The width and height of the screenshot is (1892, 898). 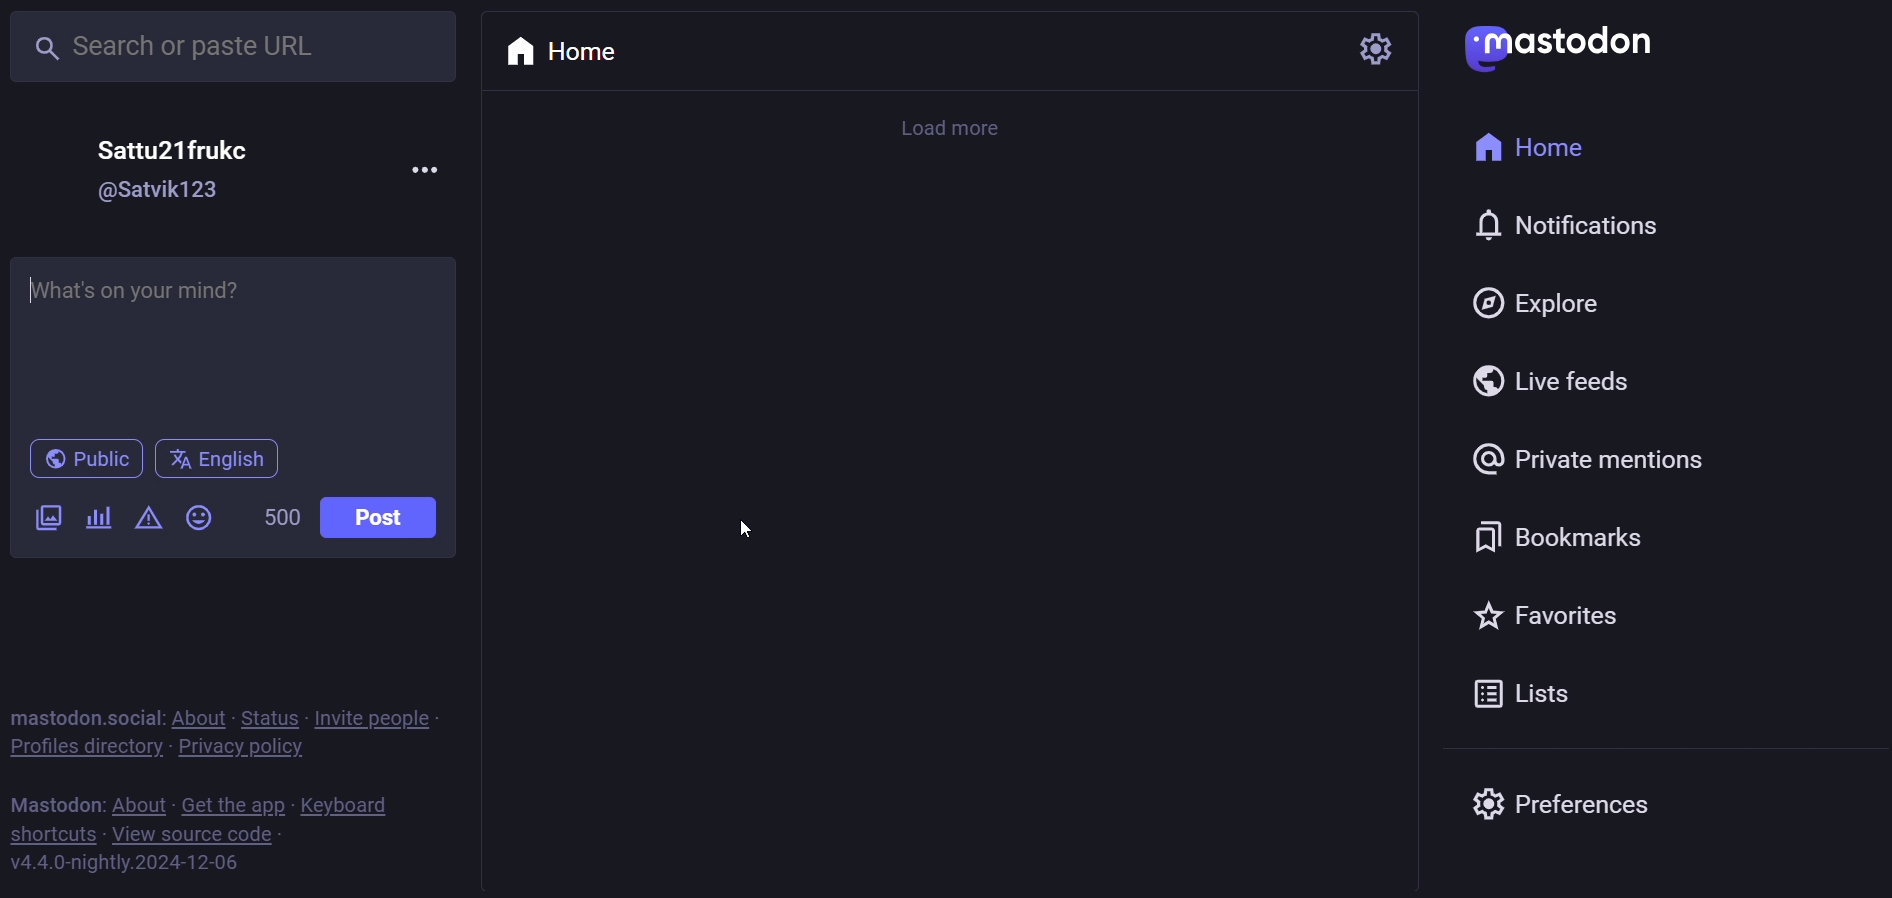 I want to click on explore, so click(x=1539, y=301).